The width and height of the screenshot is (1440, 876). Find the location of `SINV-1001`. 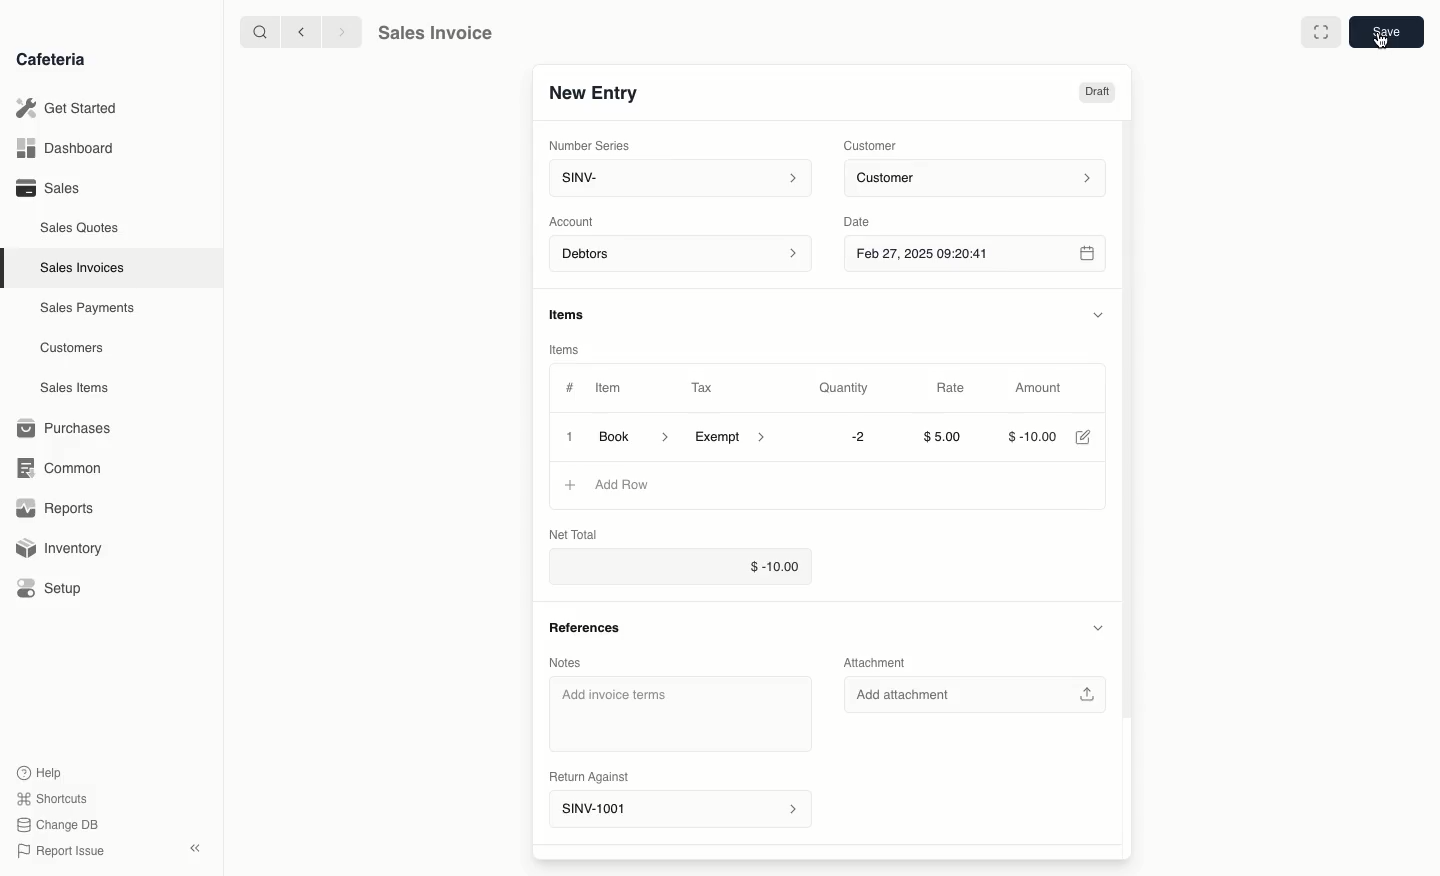

SINV-1001 is located at coordinates (593, 93).